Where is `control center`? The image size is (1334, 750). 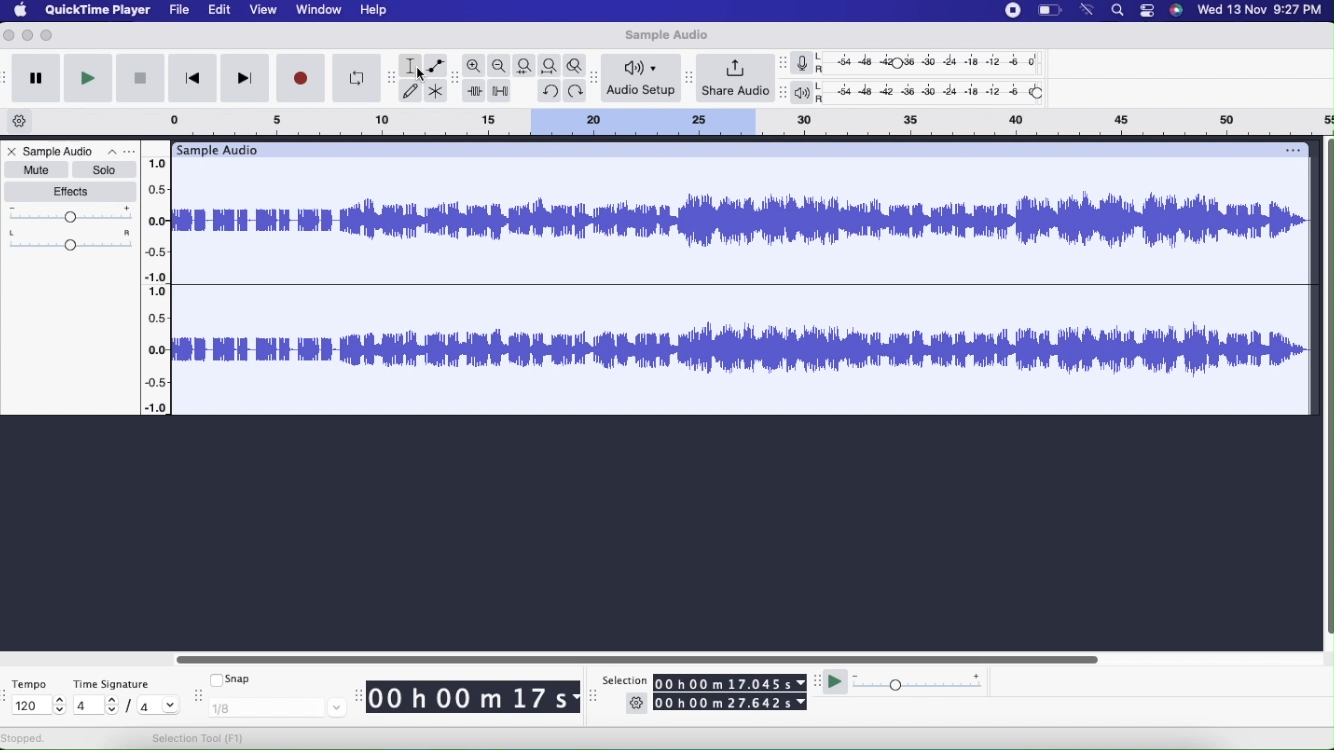
control center is located at coordinates (1147, 10).